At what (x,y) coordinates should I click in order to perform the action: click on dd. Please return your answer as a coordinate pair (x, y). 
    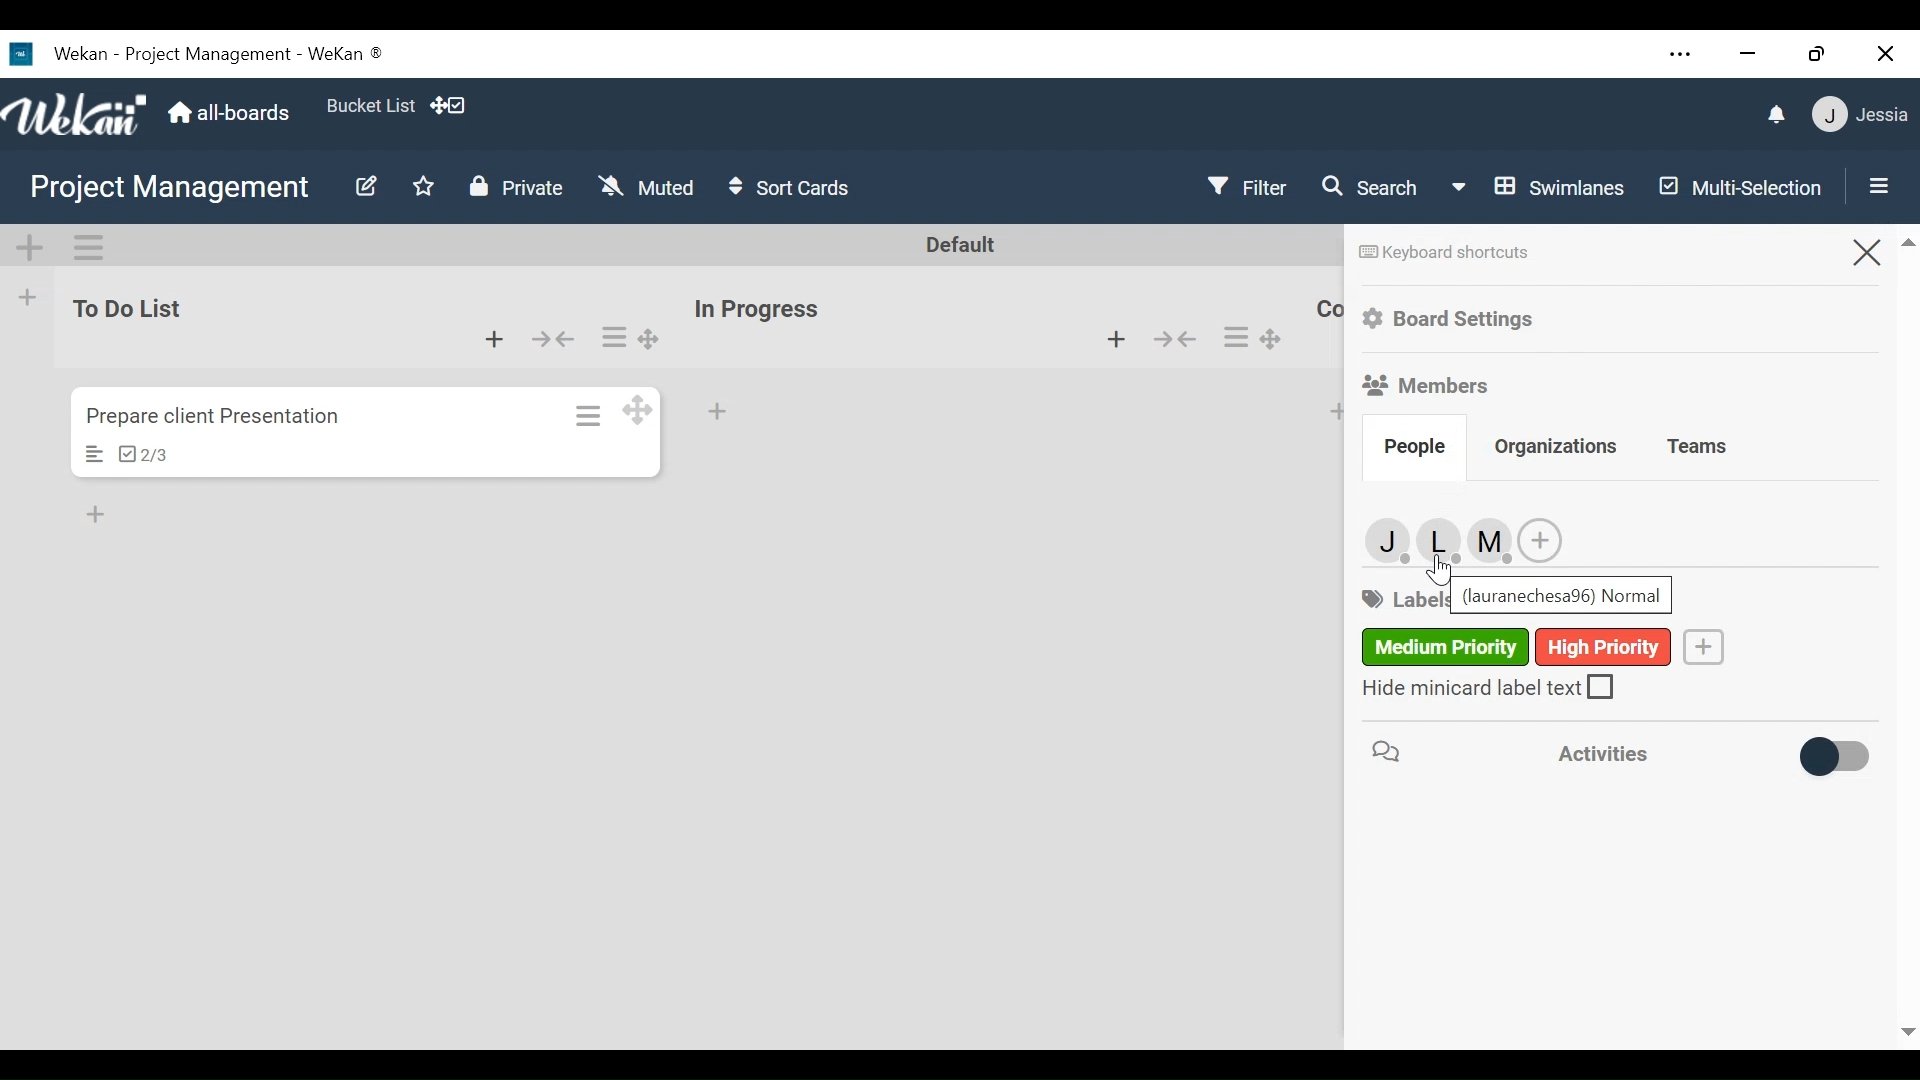
    Looking at the image, I should click on (100, 517).